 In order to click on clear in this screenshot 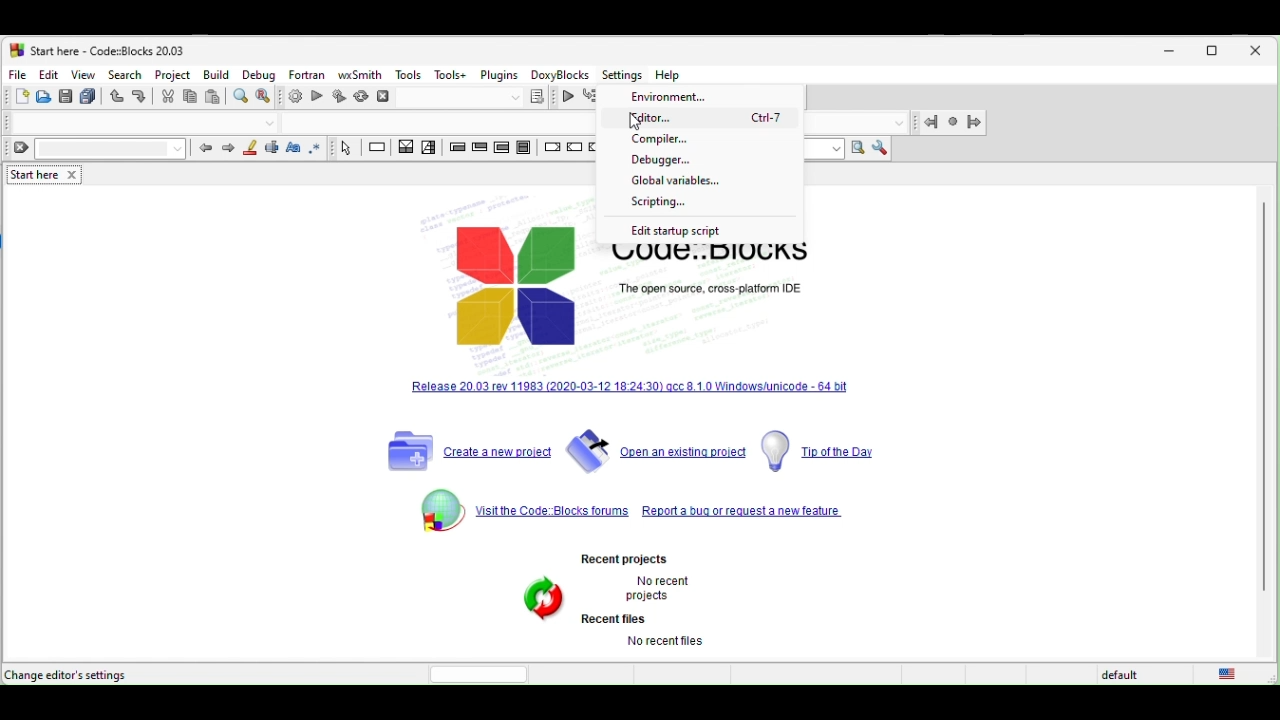, I will do `click(96, 149)`.